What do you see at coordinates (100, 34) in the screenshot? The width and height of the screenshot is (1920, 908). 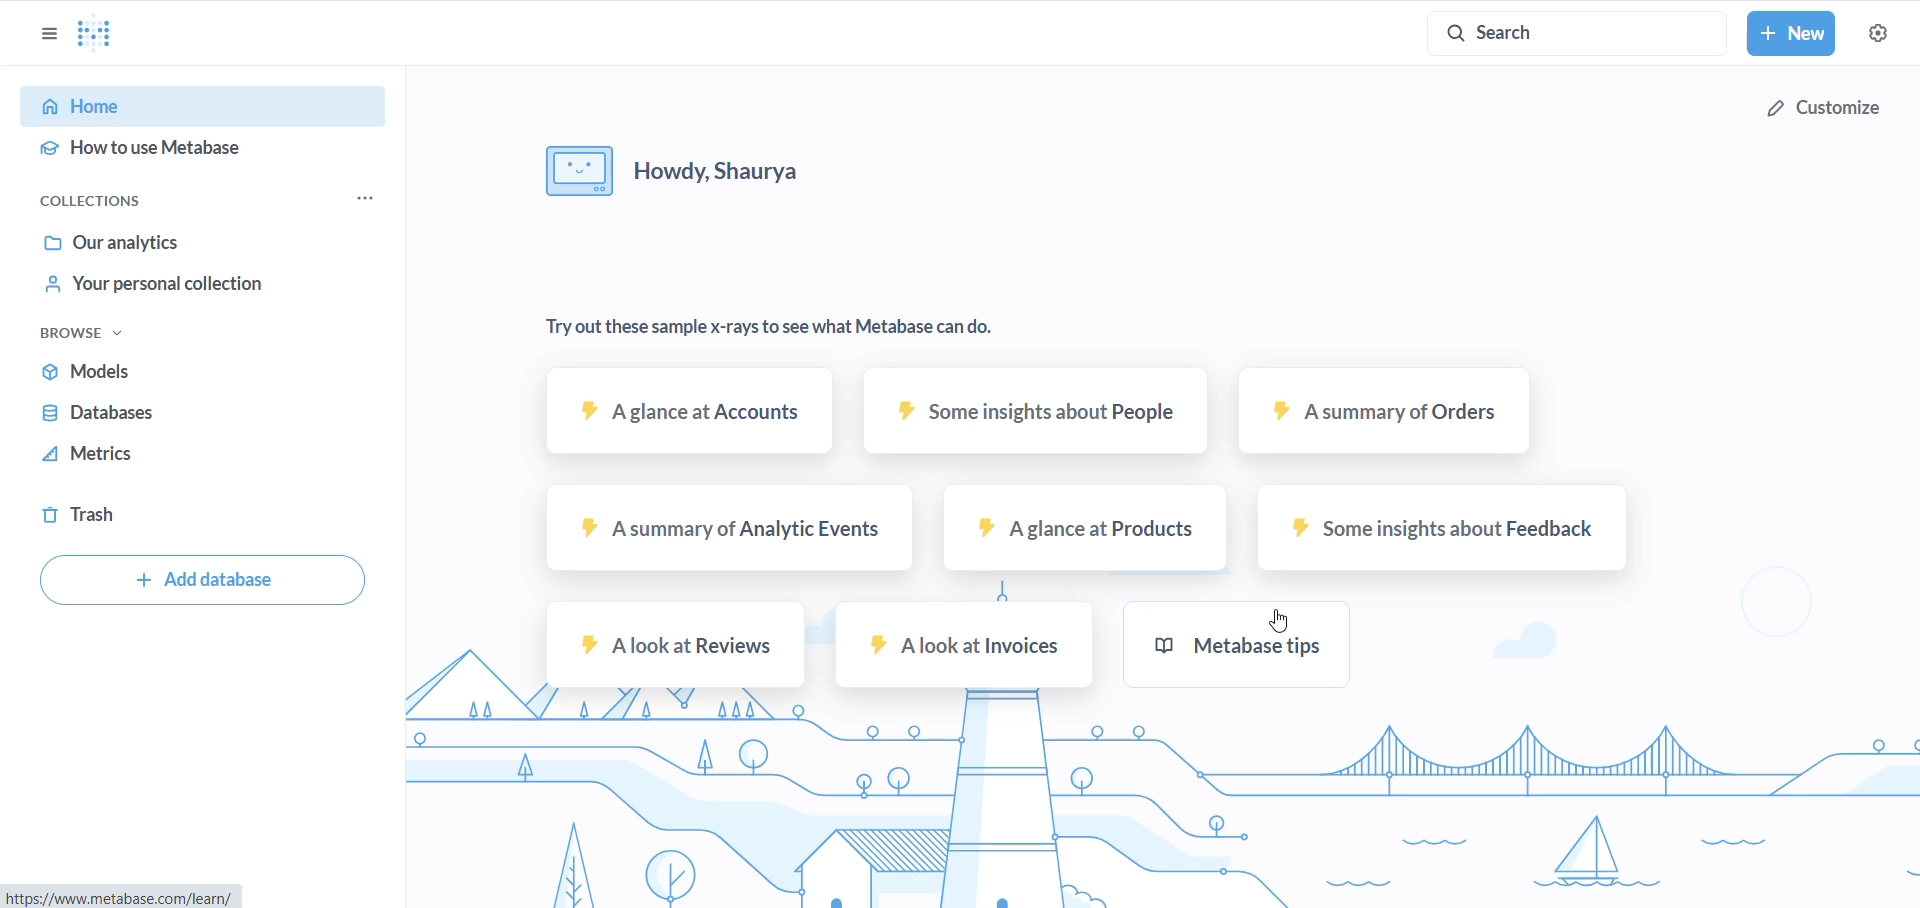 I see `LOGO` at bounding box center [100, 34].